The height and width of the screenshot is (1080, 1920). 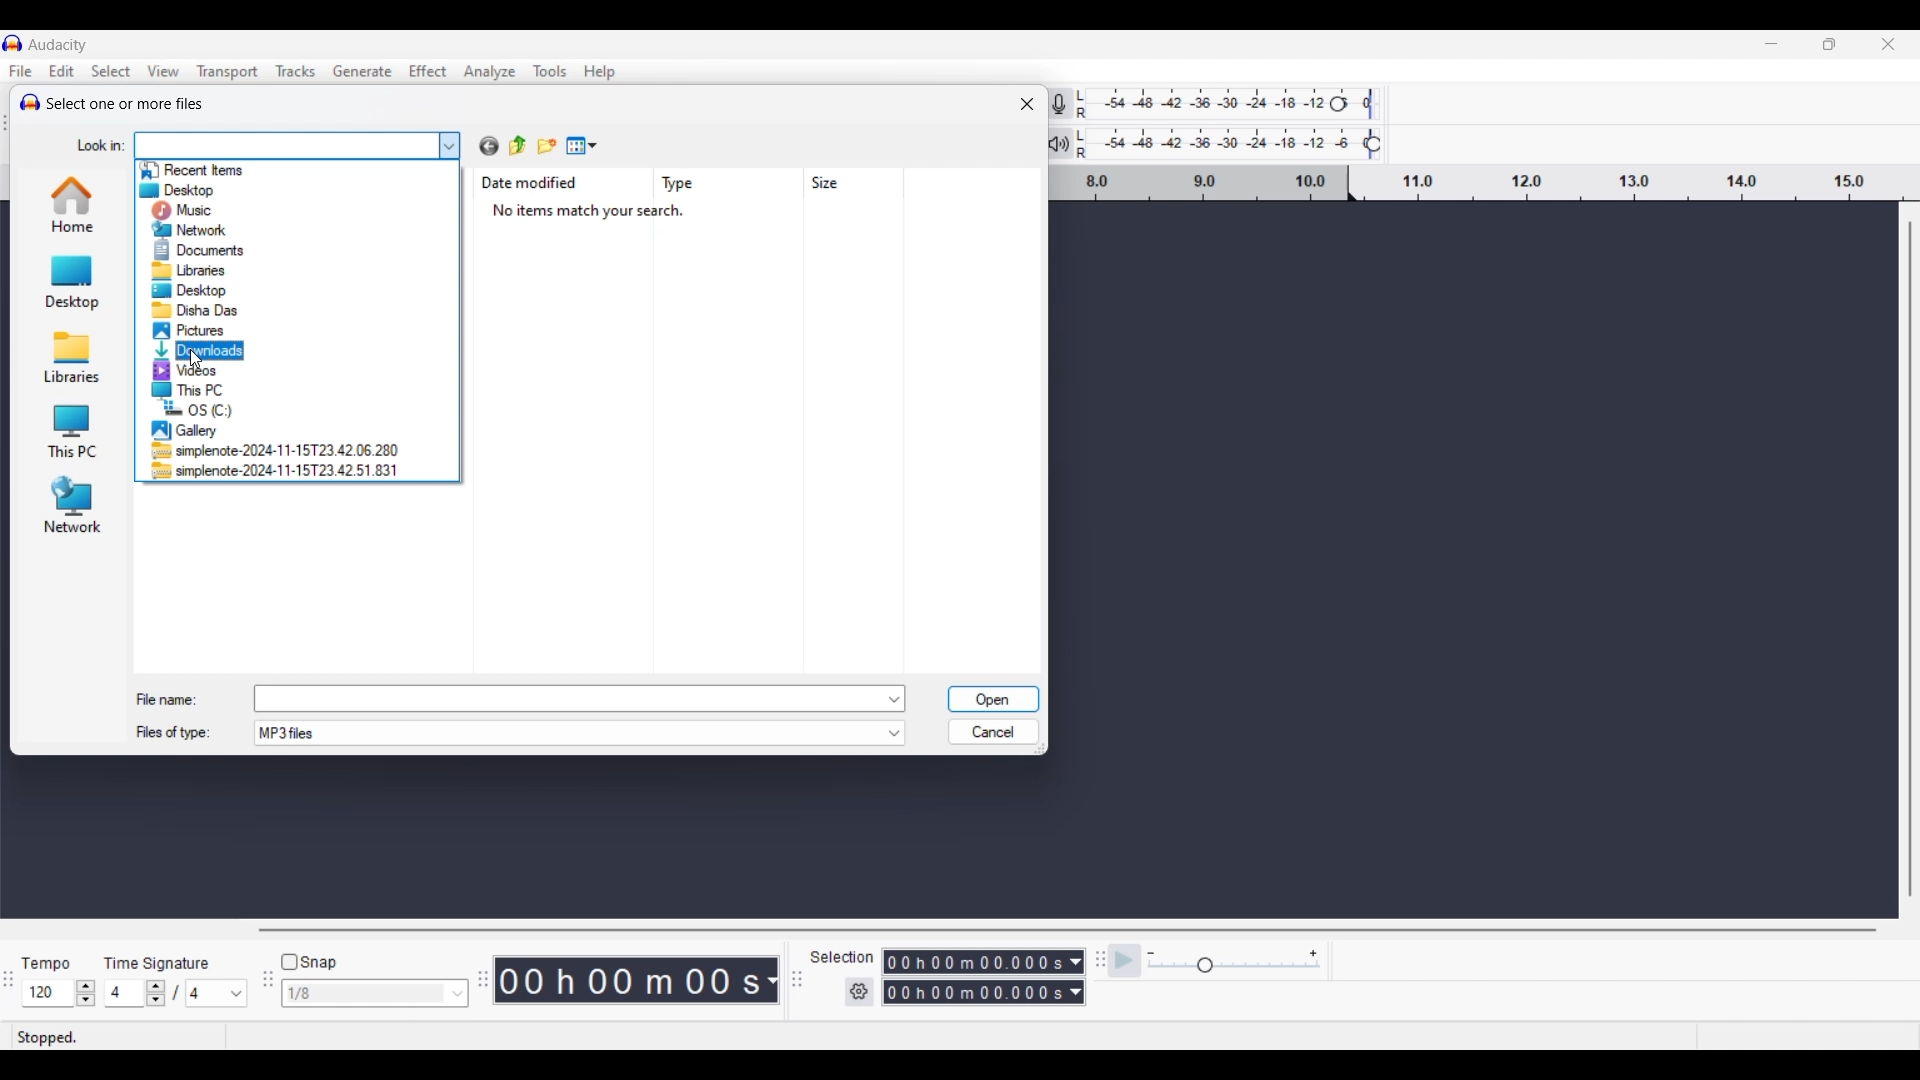 I want to click on Play-at-speed/Play-at-speed once, so click(x=1126, y=961).